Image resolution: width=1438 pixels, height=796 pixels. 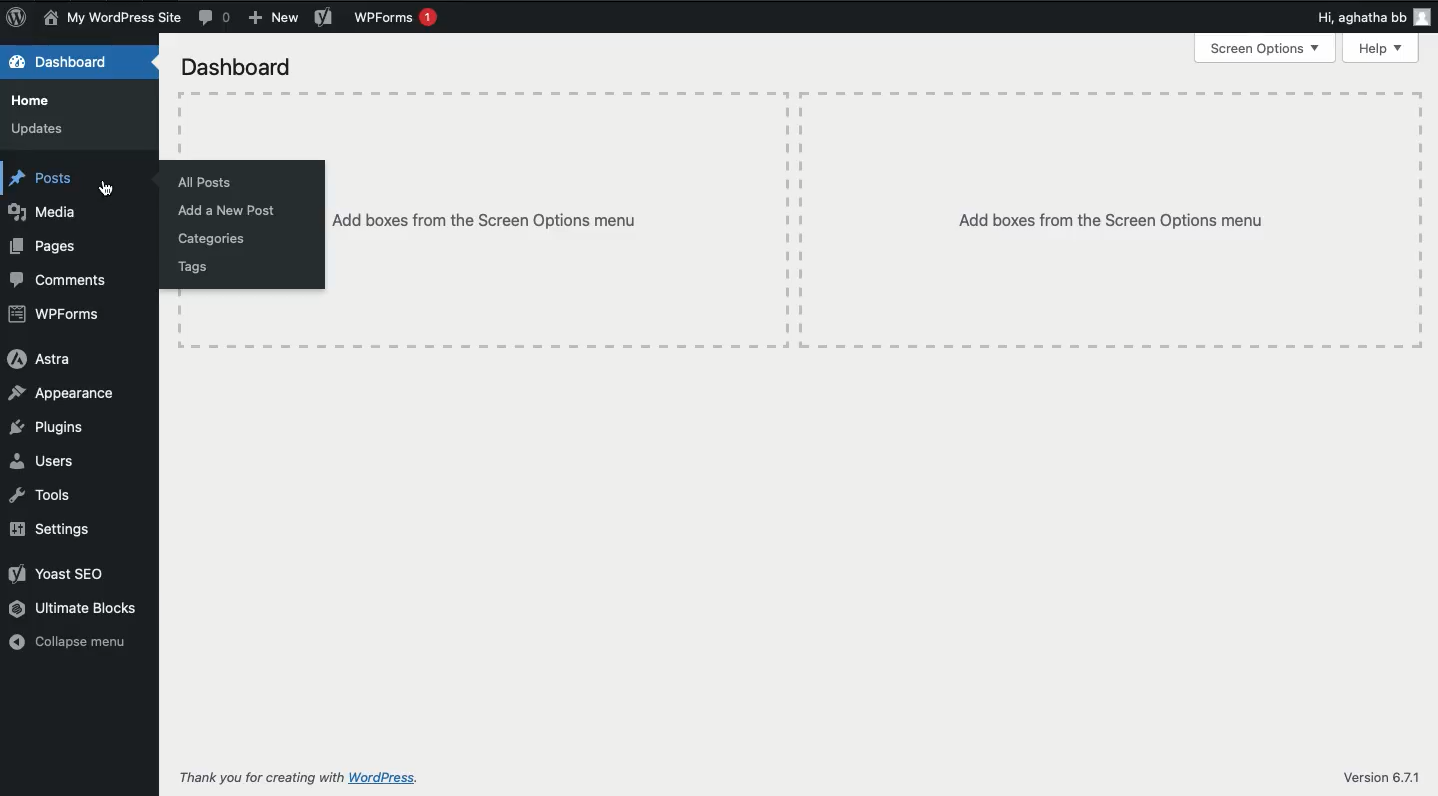 I want to click on , so click(x=558, y=223).